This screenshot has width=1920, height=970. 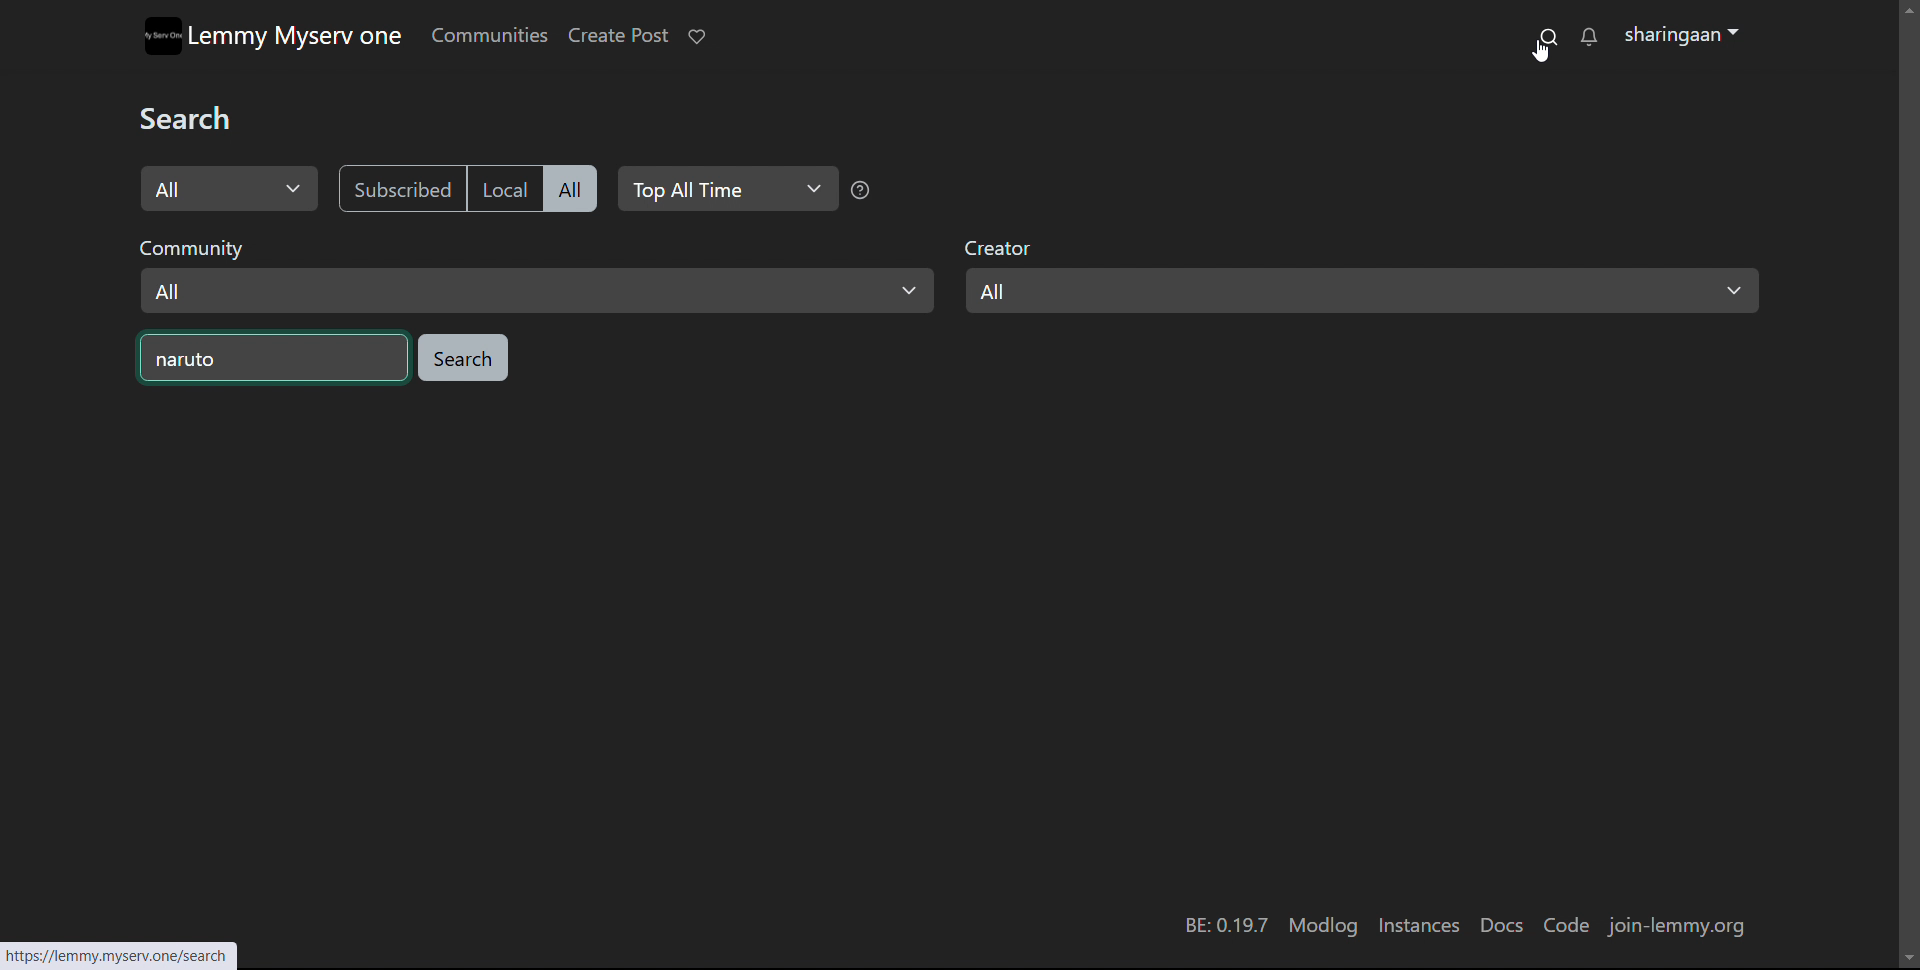 What do you see at coordinates (1226, 924) in the screenshot?
I see `version` at bounding box center [1226, 924].